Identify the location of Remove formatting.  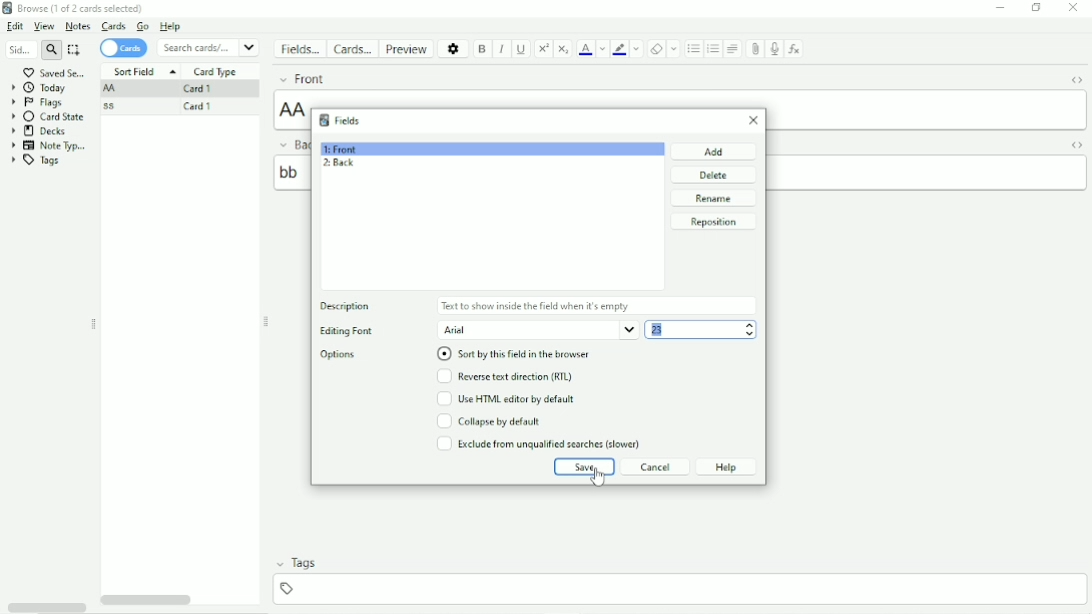
(655, 48).